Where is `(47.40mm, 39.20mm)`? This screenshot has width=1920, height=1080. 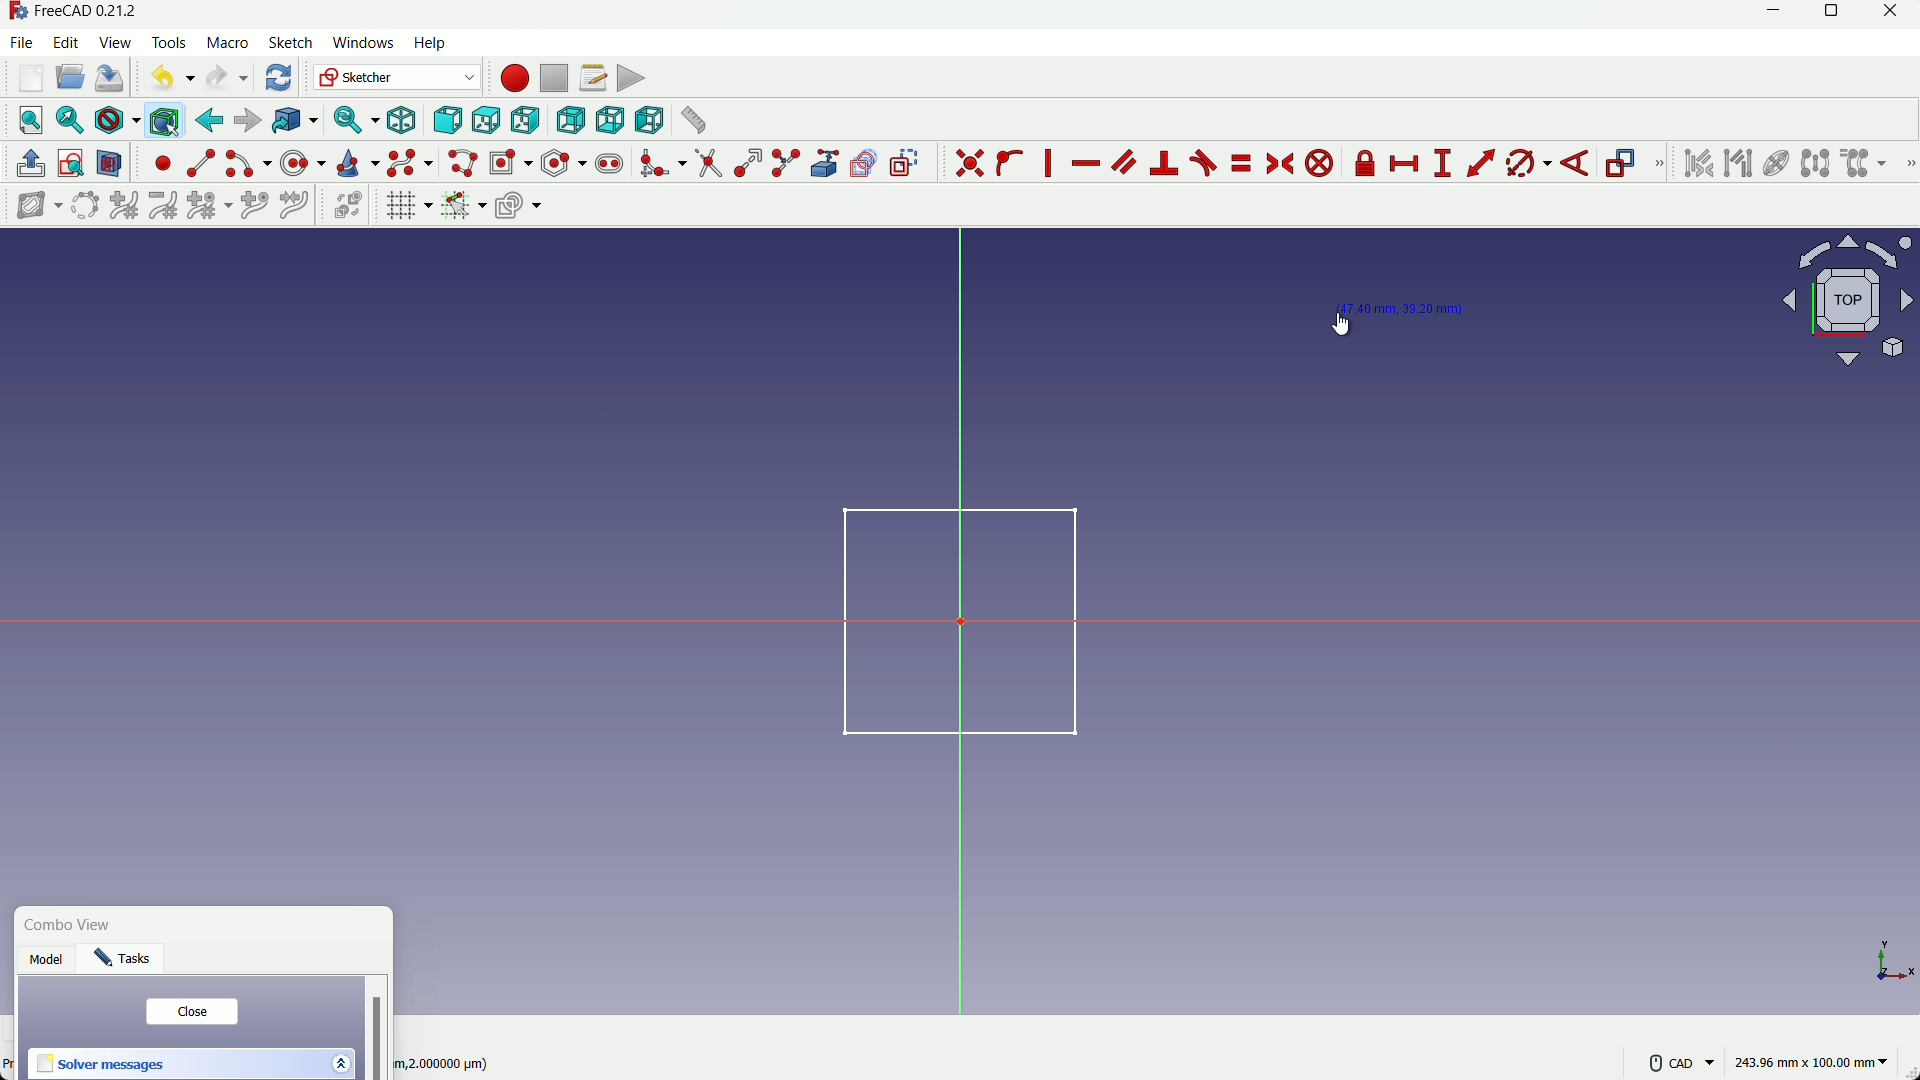
(47.40mm, 39.20mm) is located at coordinates (1403, 308).